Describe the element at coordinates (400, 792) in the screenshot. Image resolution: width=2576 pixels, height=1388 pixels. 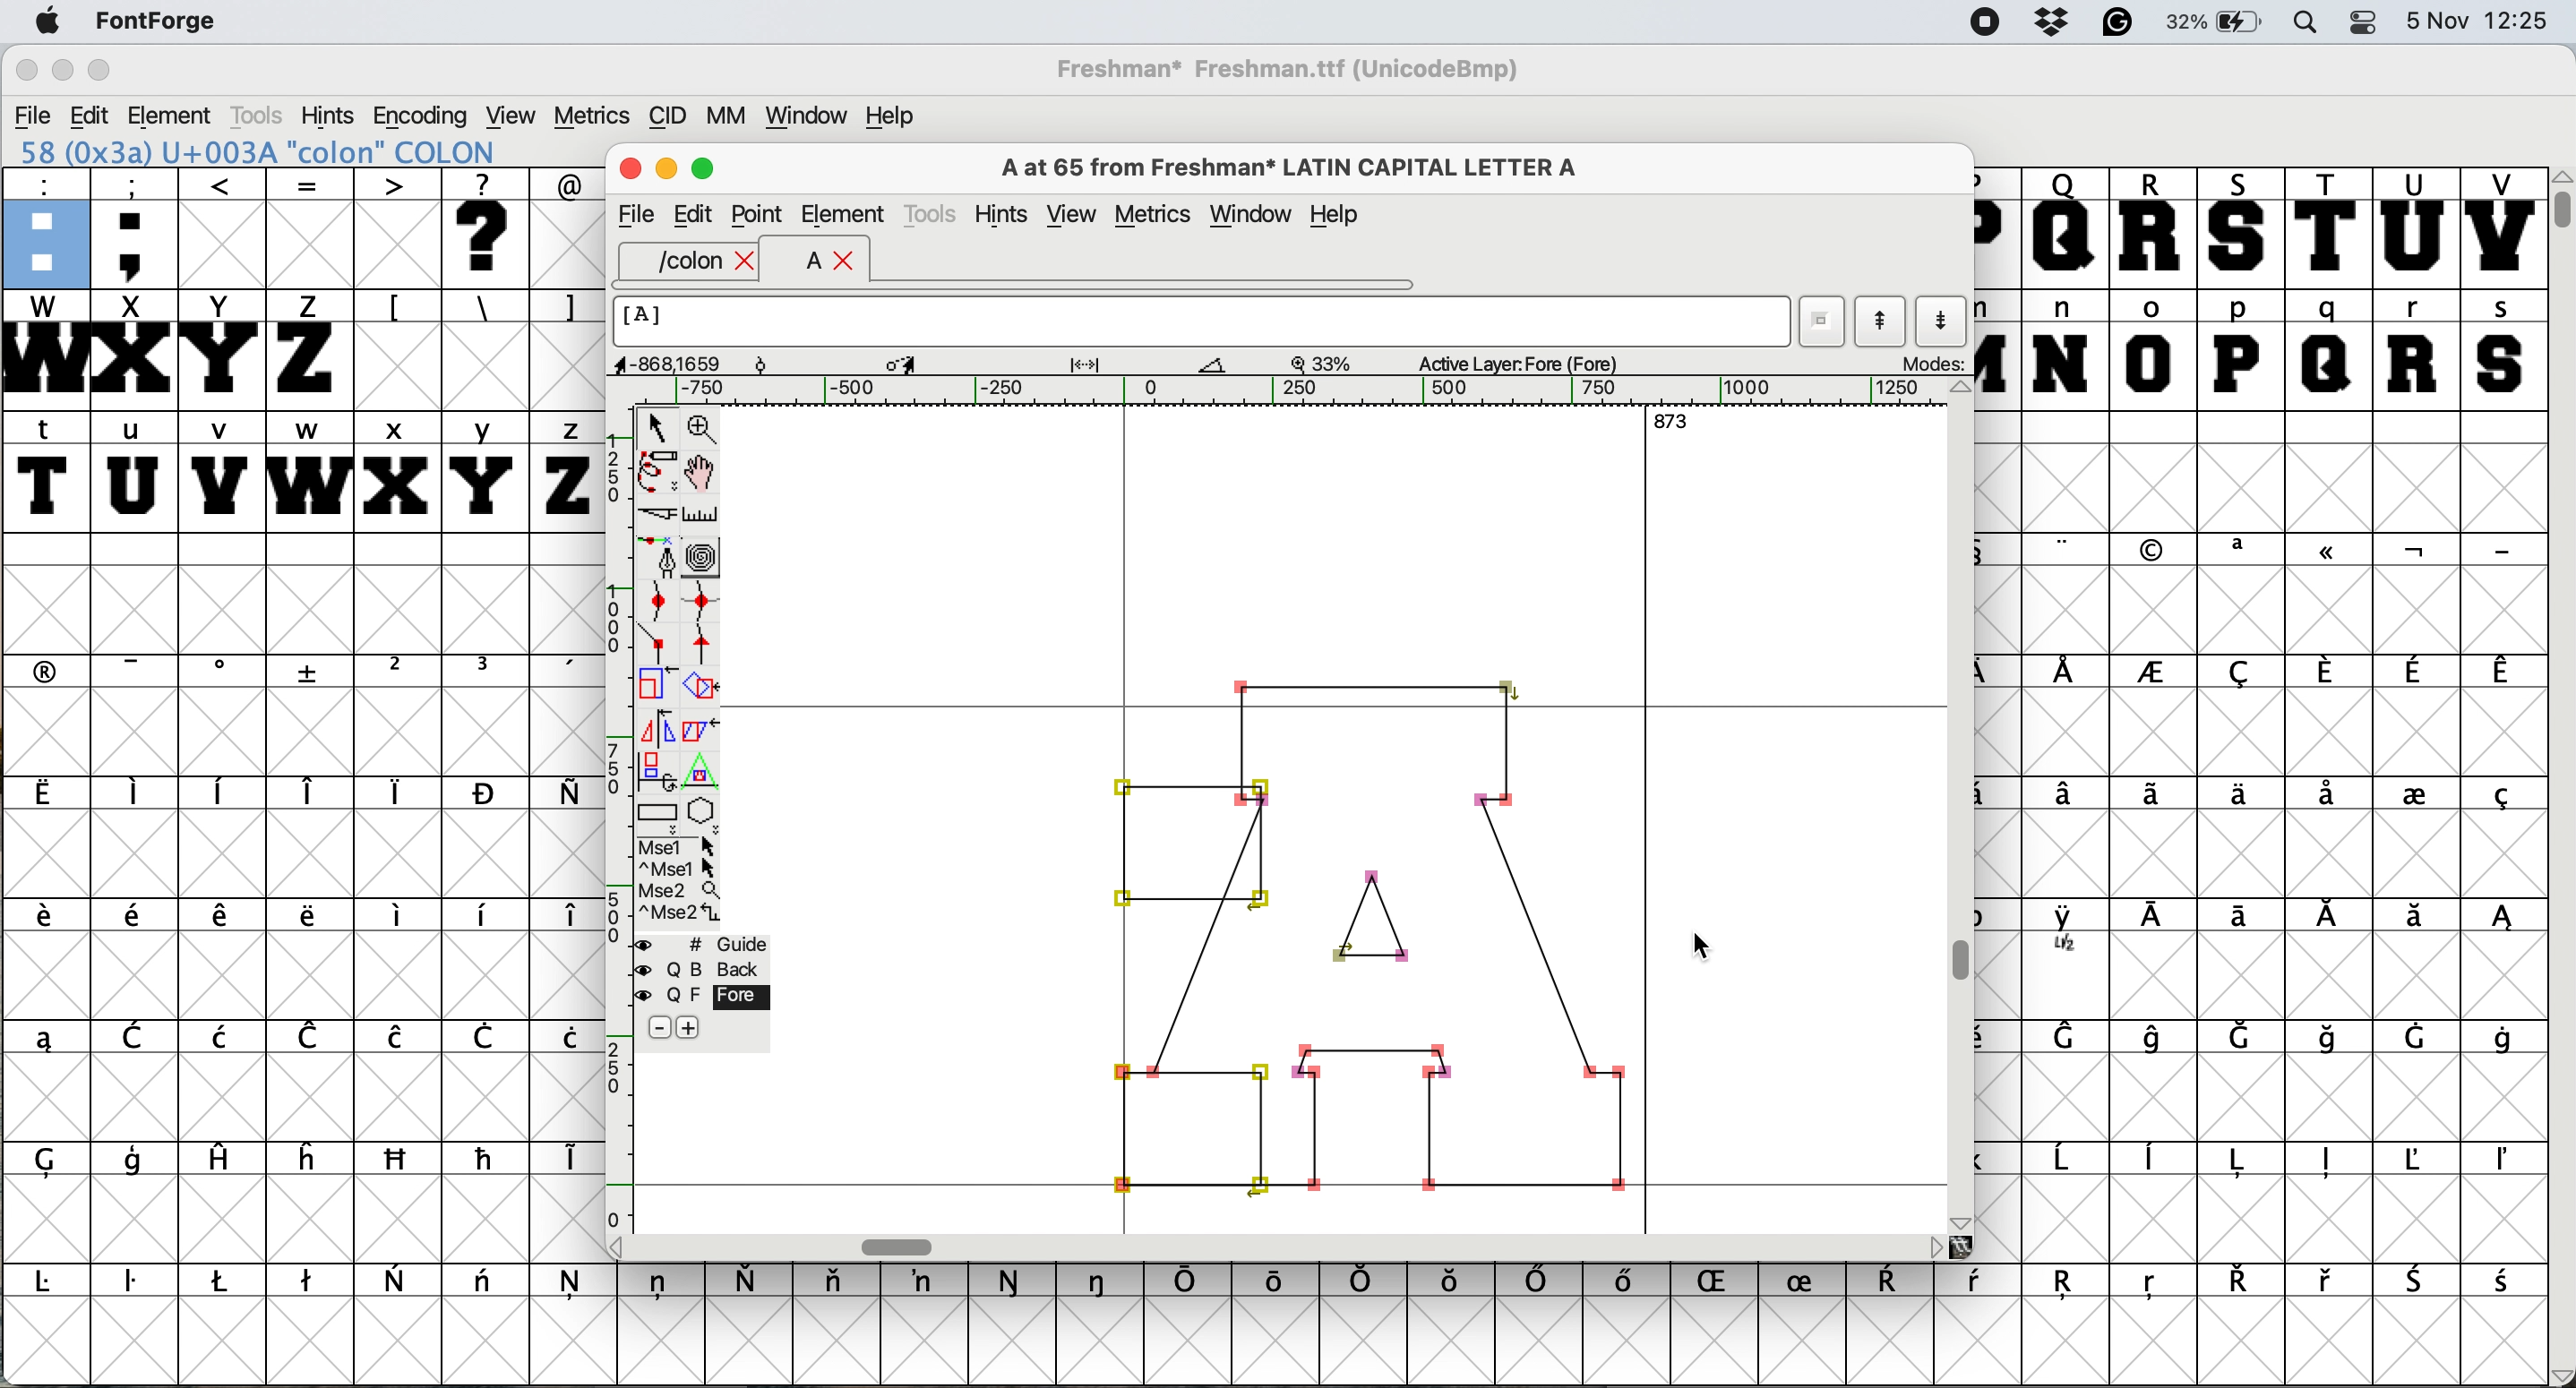
I see `symbol` at that location.